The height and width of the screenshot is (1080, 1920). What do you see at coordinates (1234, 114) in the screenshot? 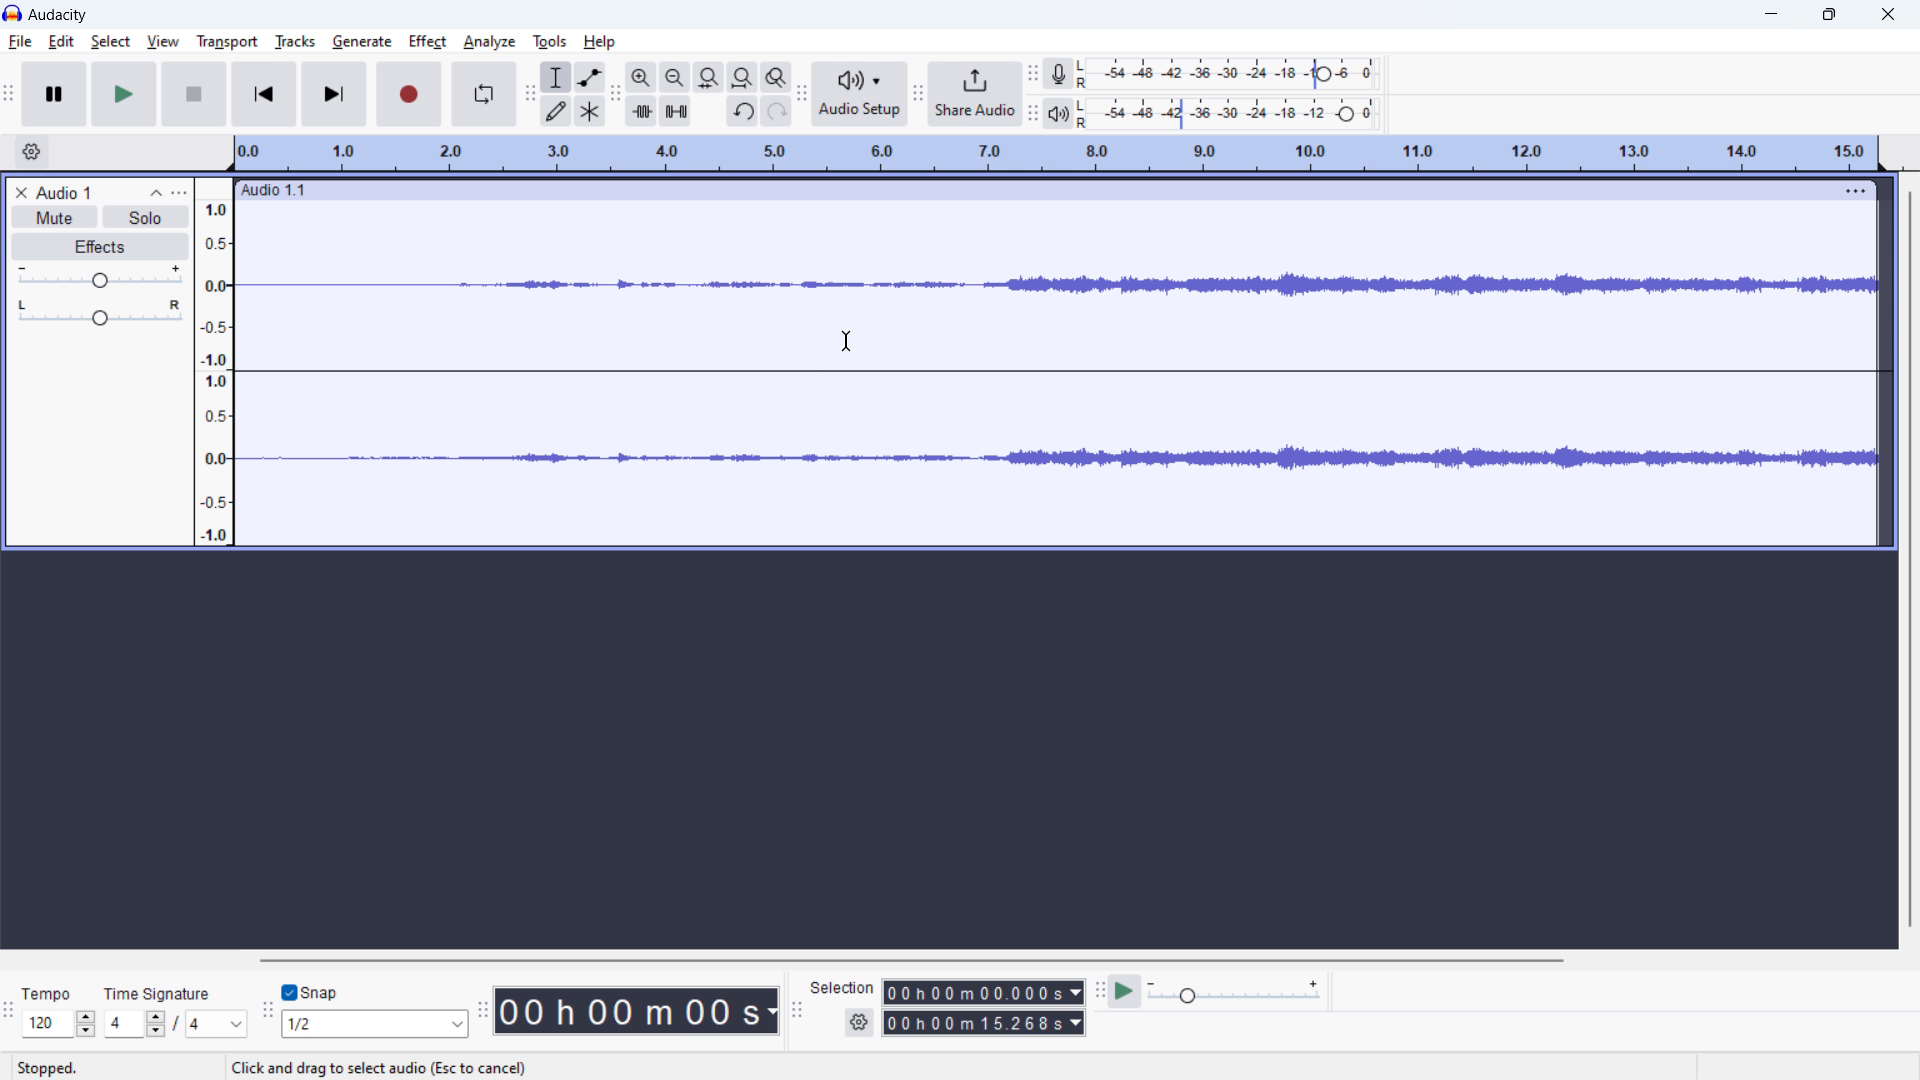
I see `playback level` at bounding box center [1234, 114].